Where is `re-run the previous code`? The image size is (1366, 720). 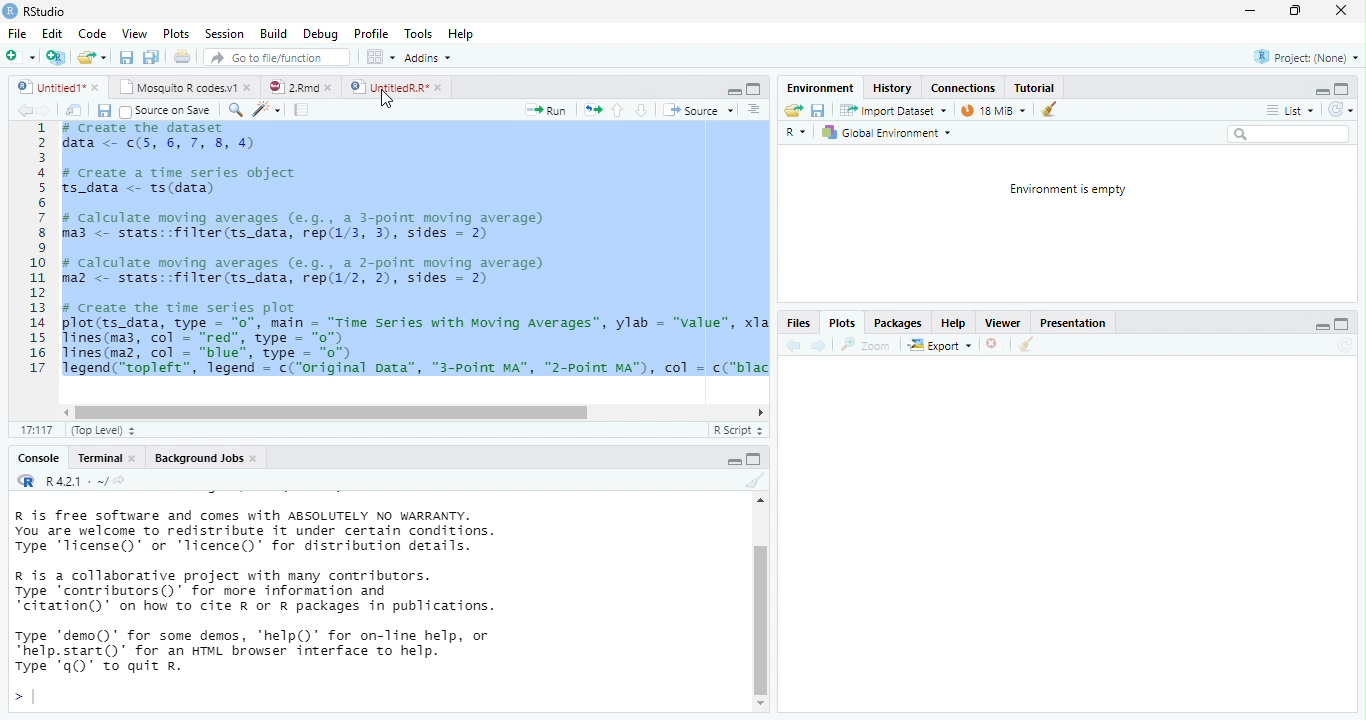 re-run the previous code is located at coordinates (593, 110).